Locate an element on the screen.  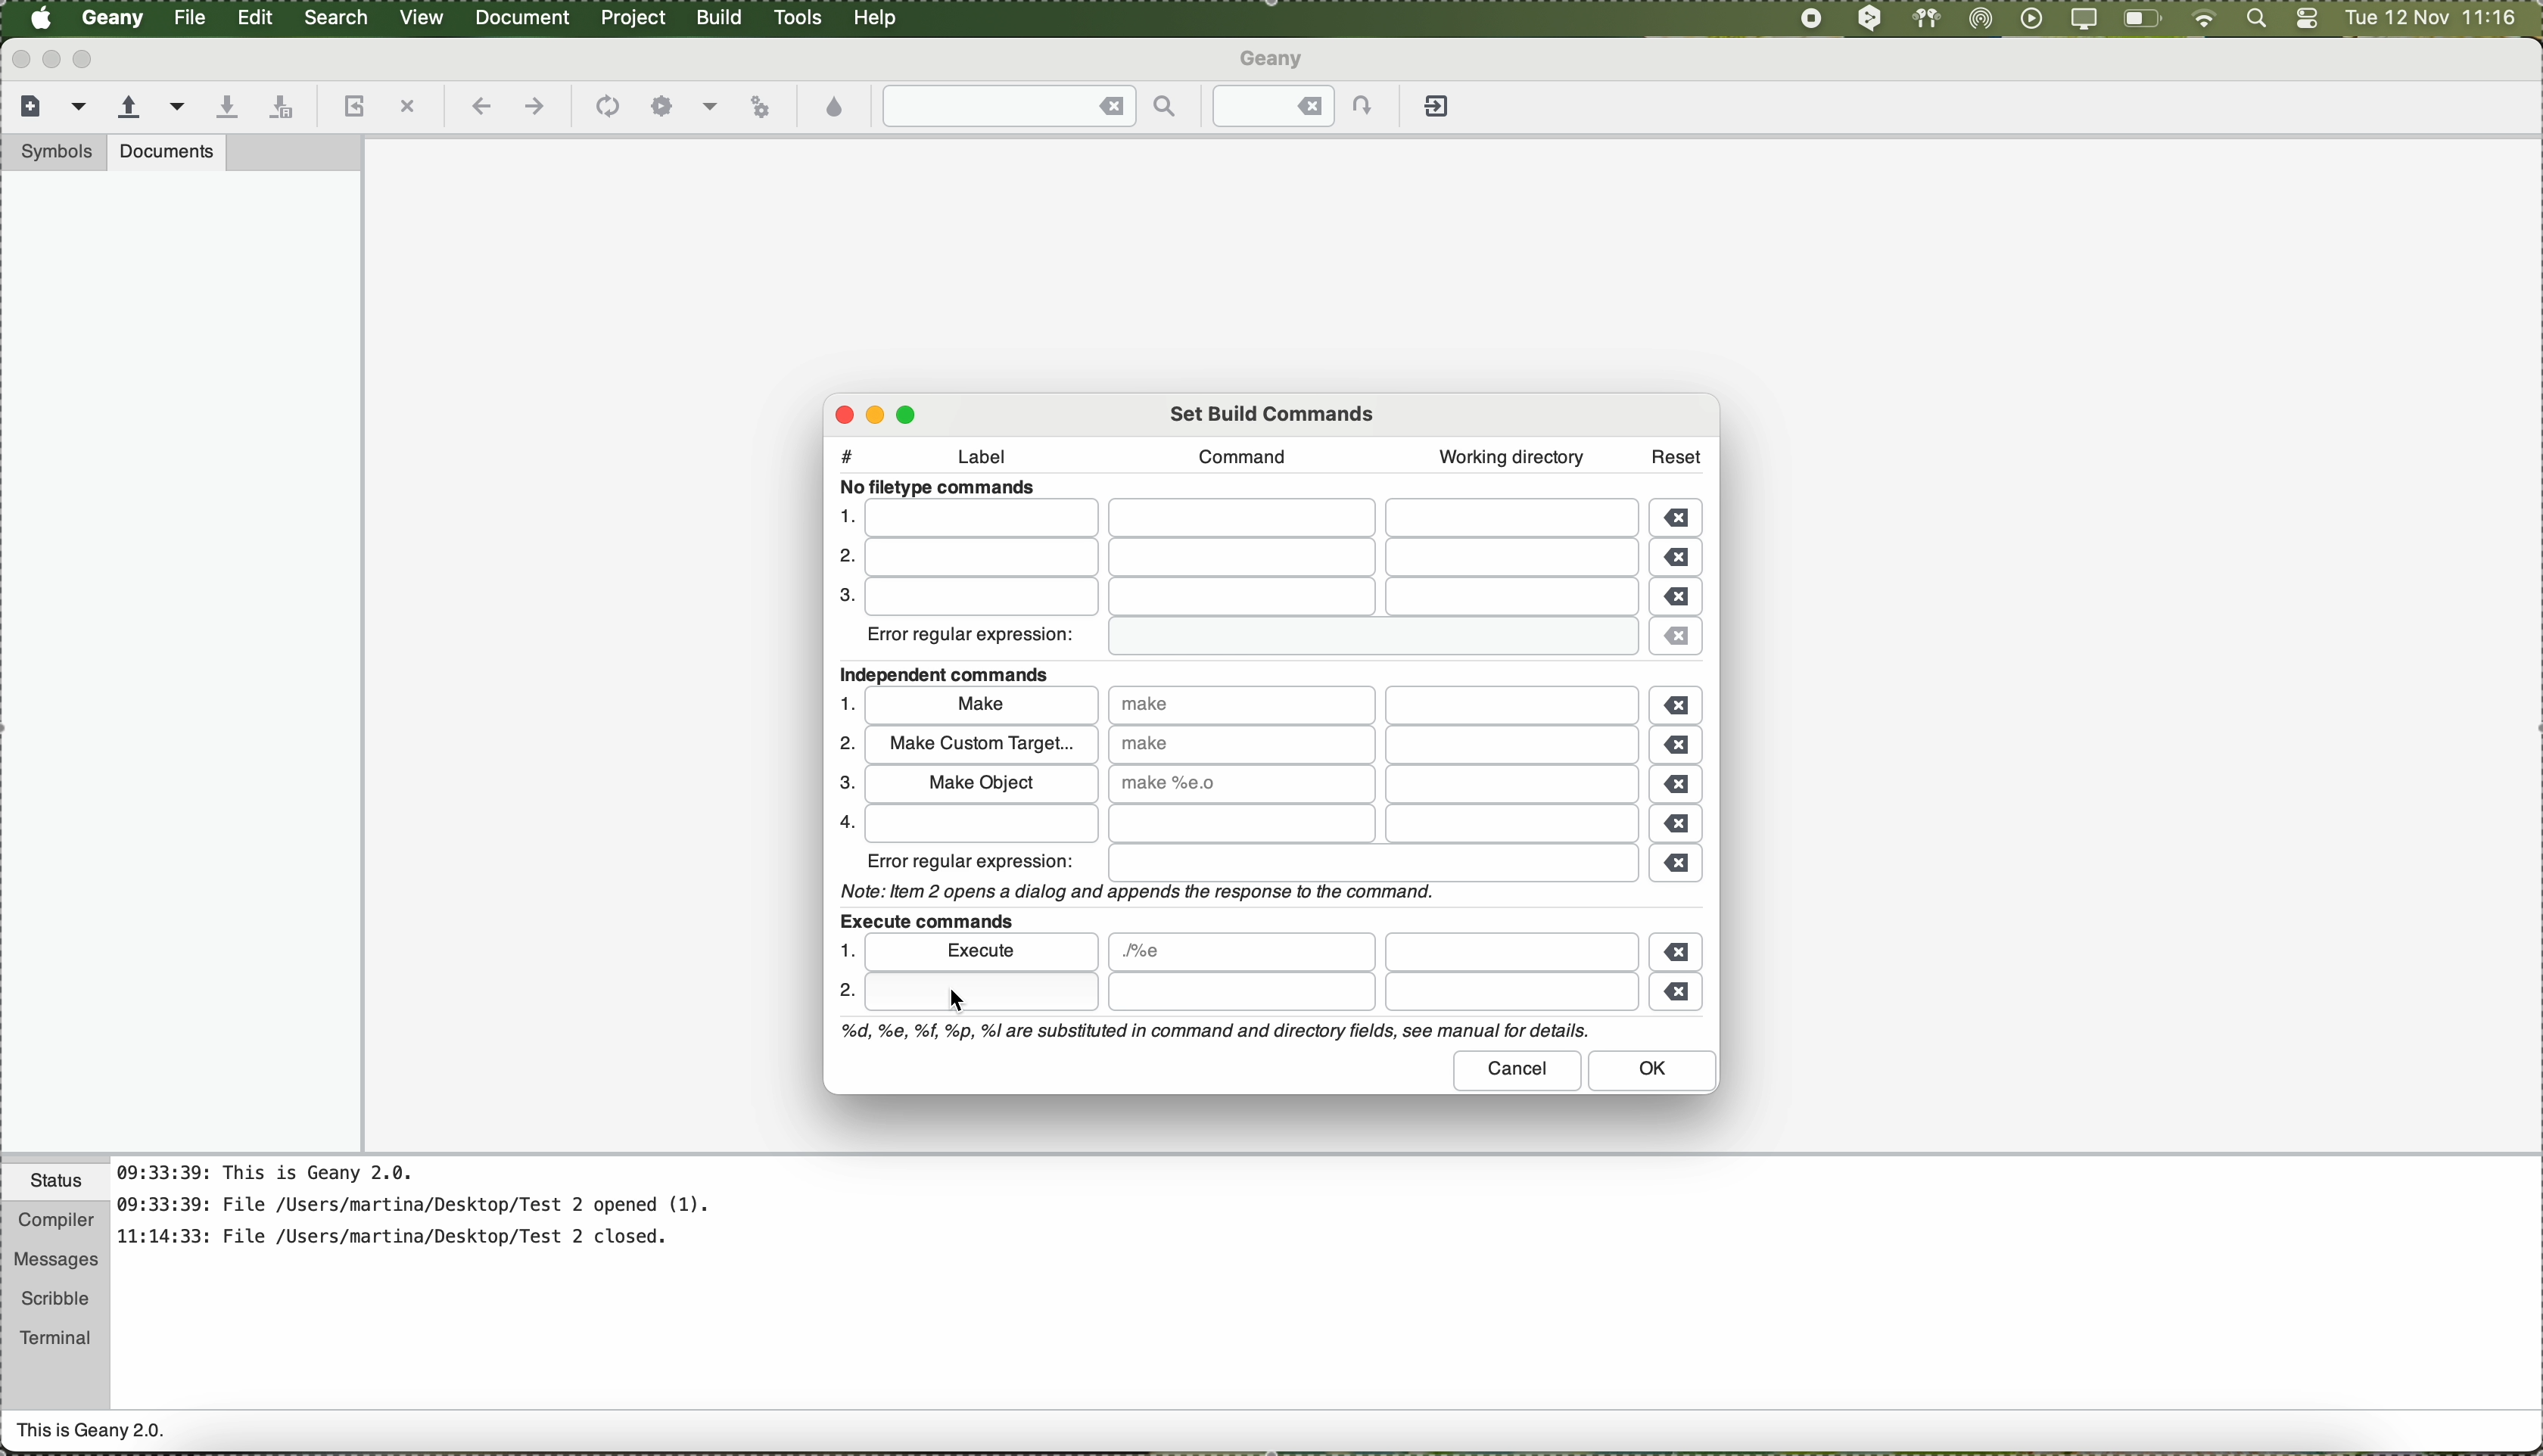
wifi is located at coordinates (2204, 20).